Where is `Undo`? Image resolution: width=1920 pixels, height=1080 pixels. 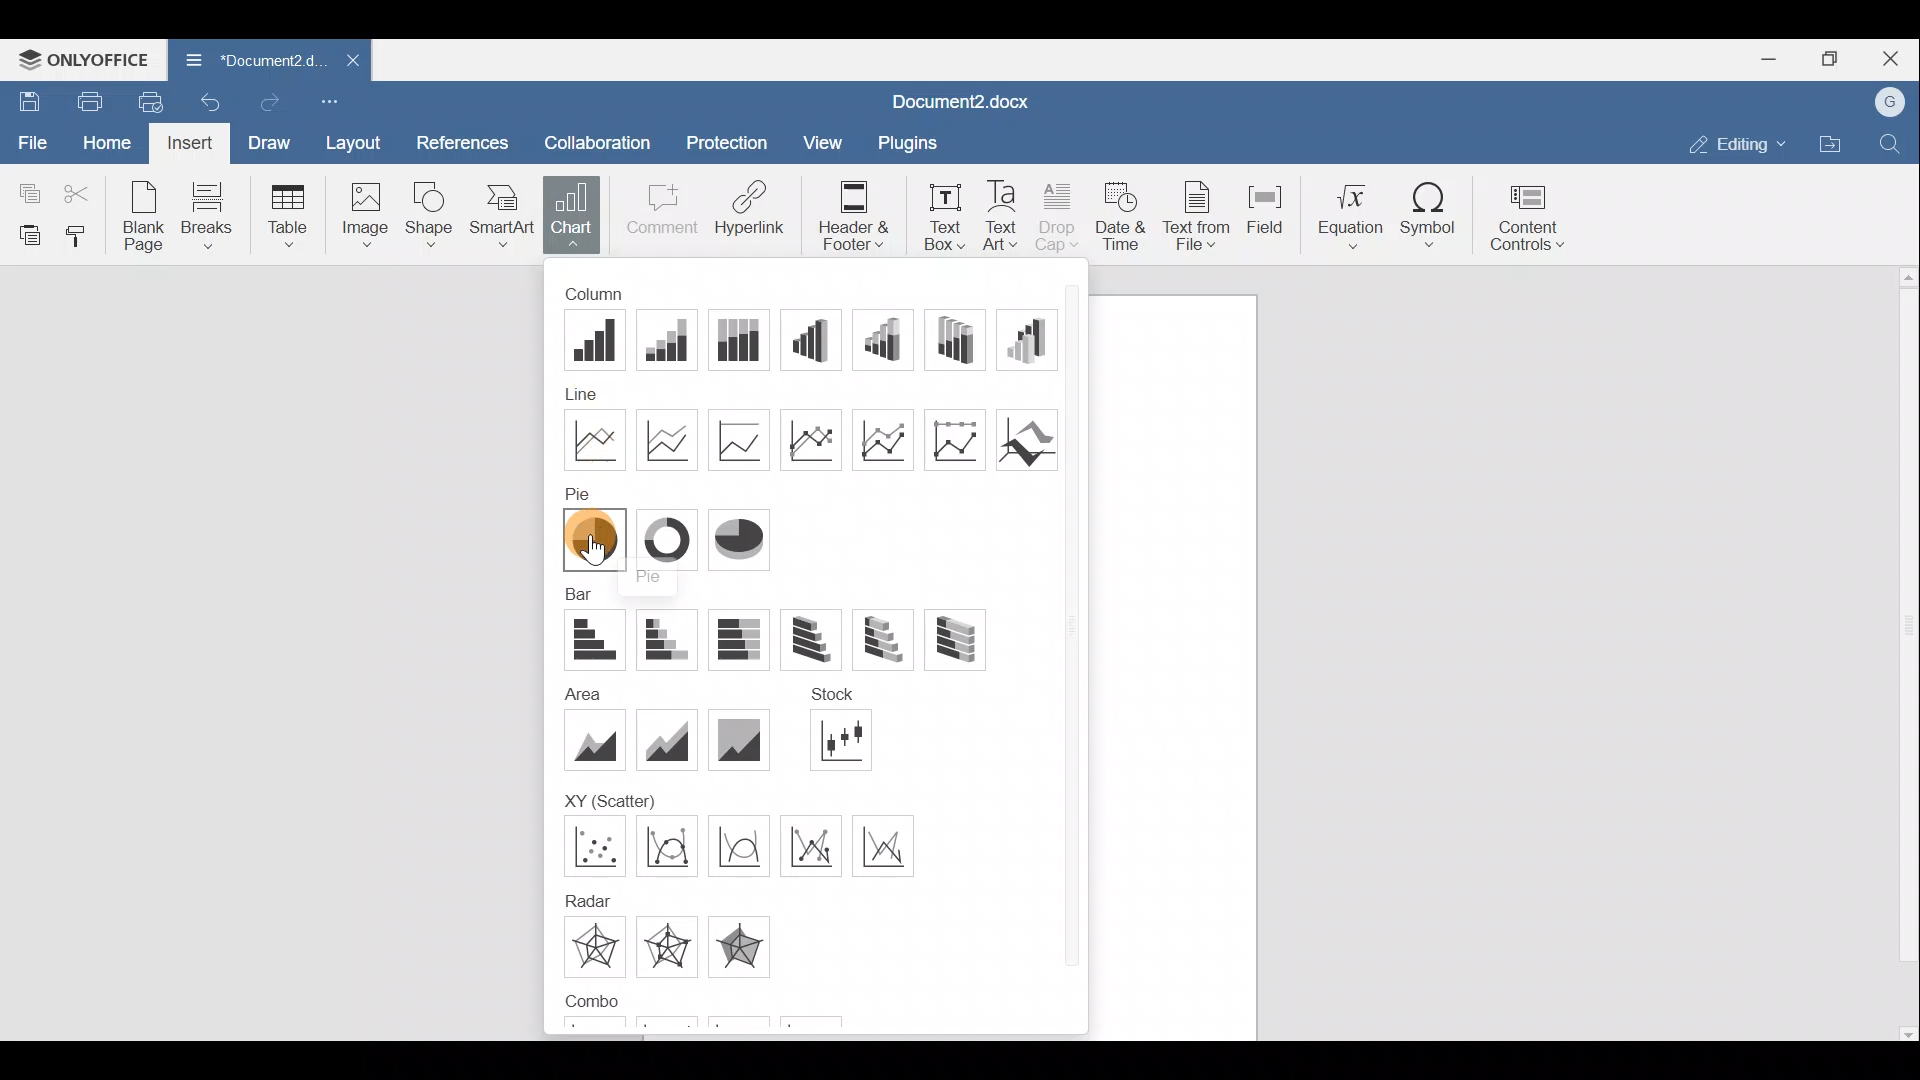 Undo is located at coordinates (214, 103).